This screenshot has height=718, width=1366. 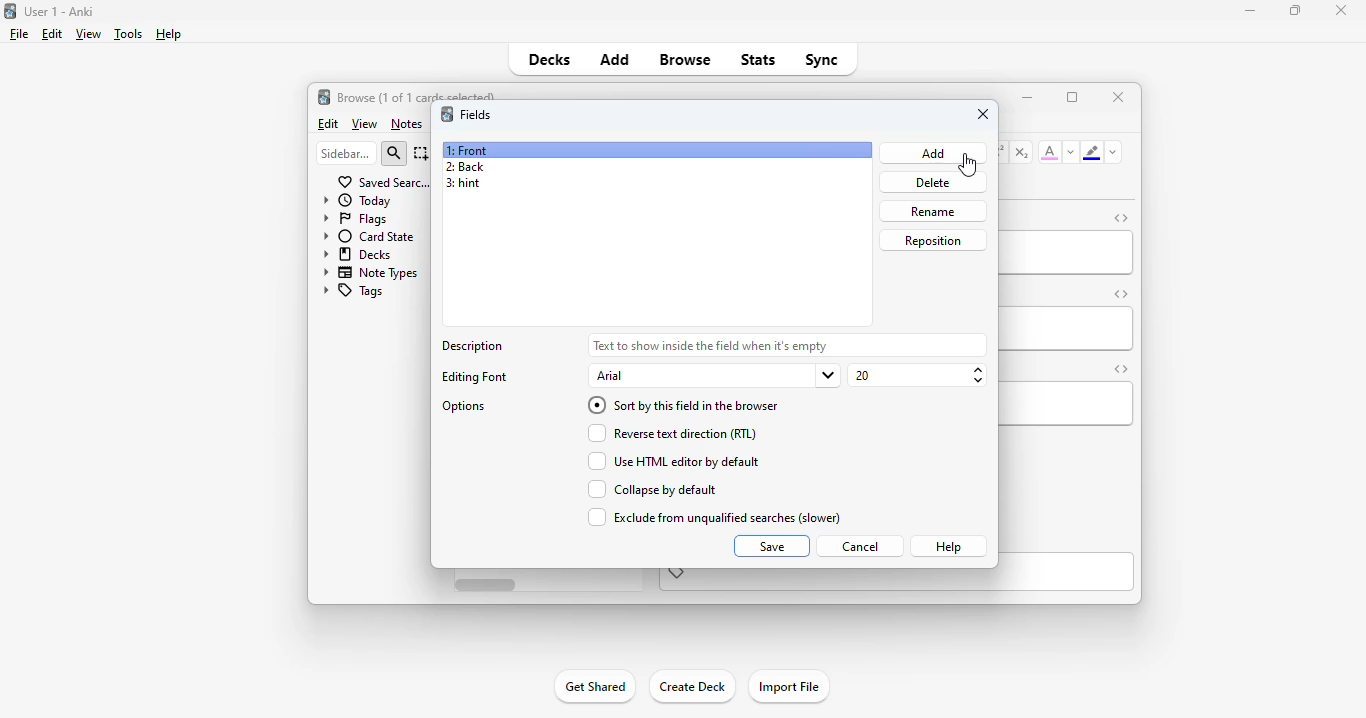 I want to click on get shared, so click(x=594, y=686).